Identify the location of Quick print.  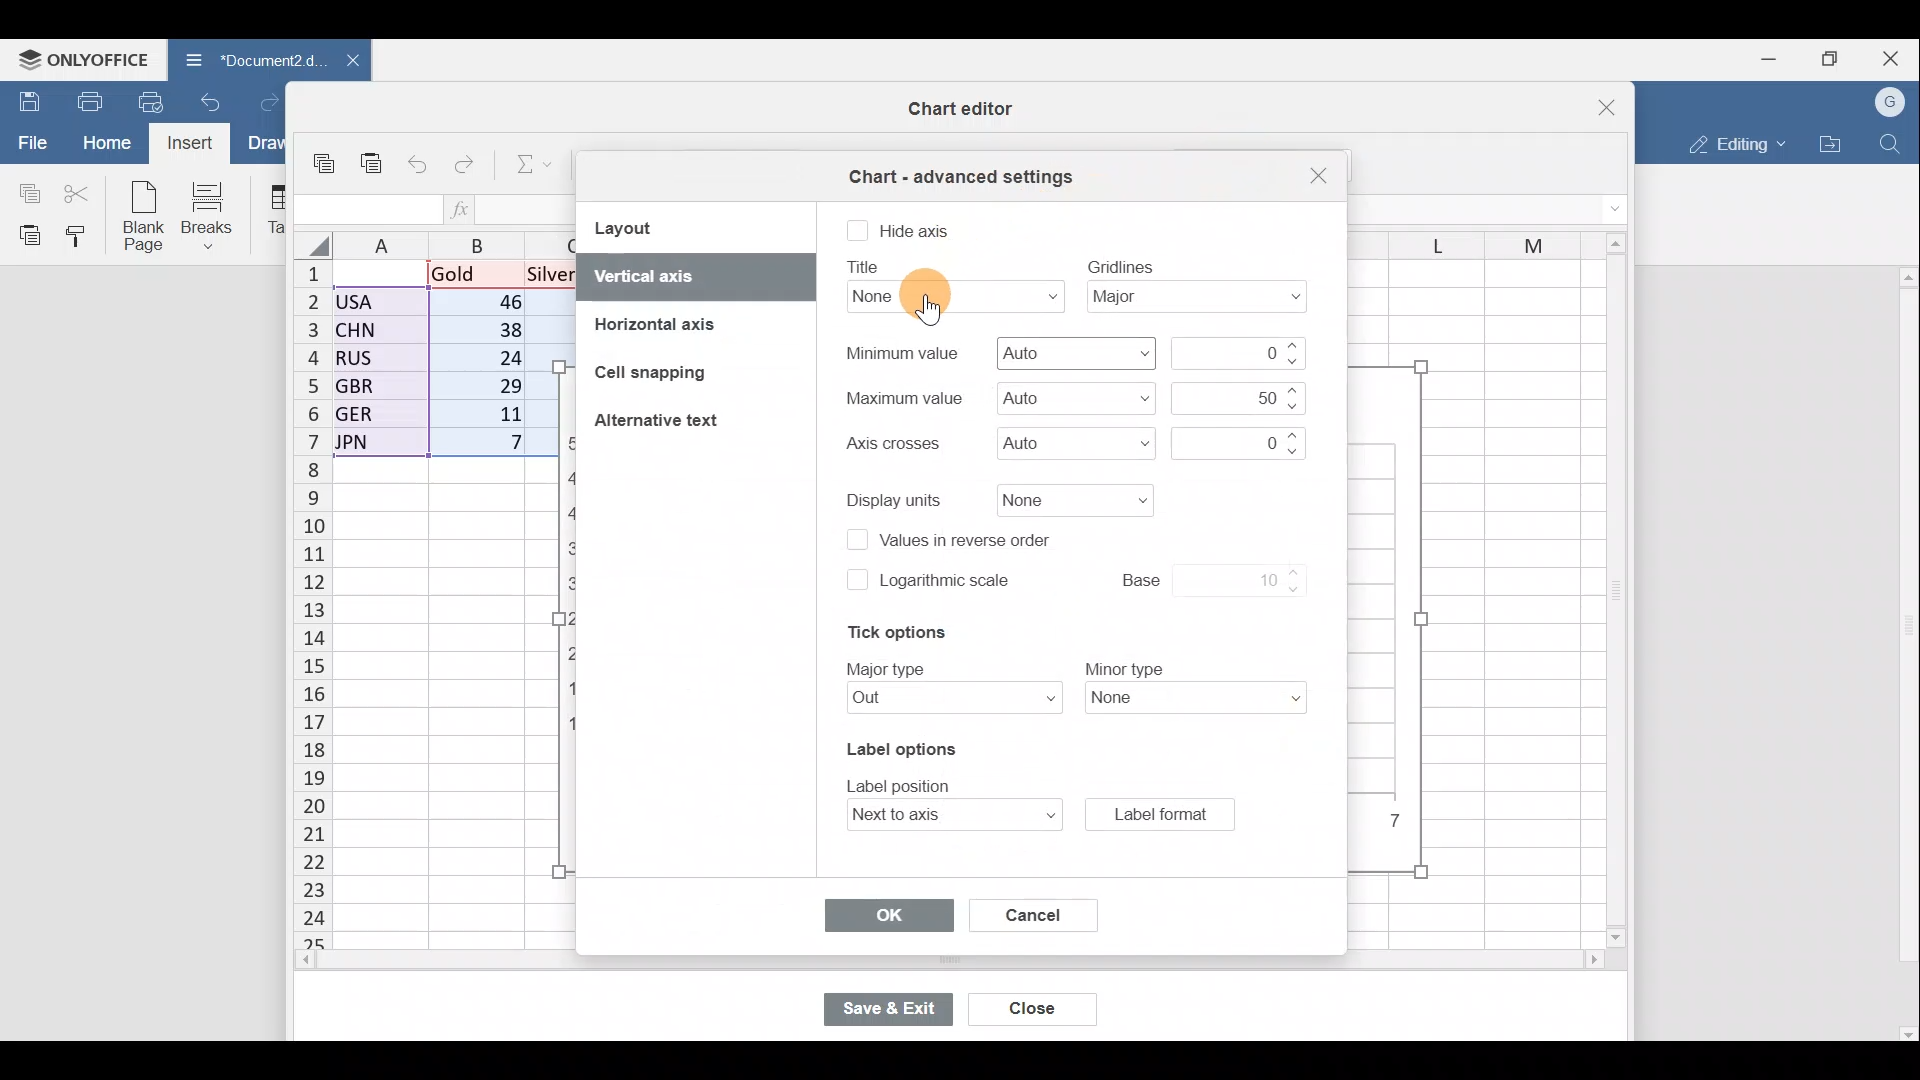
(152, 102).